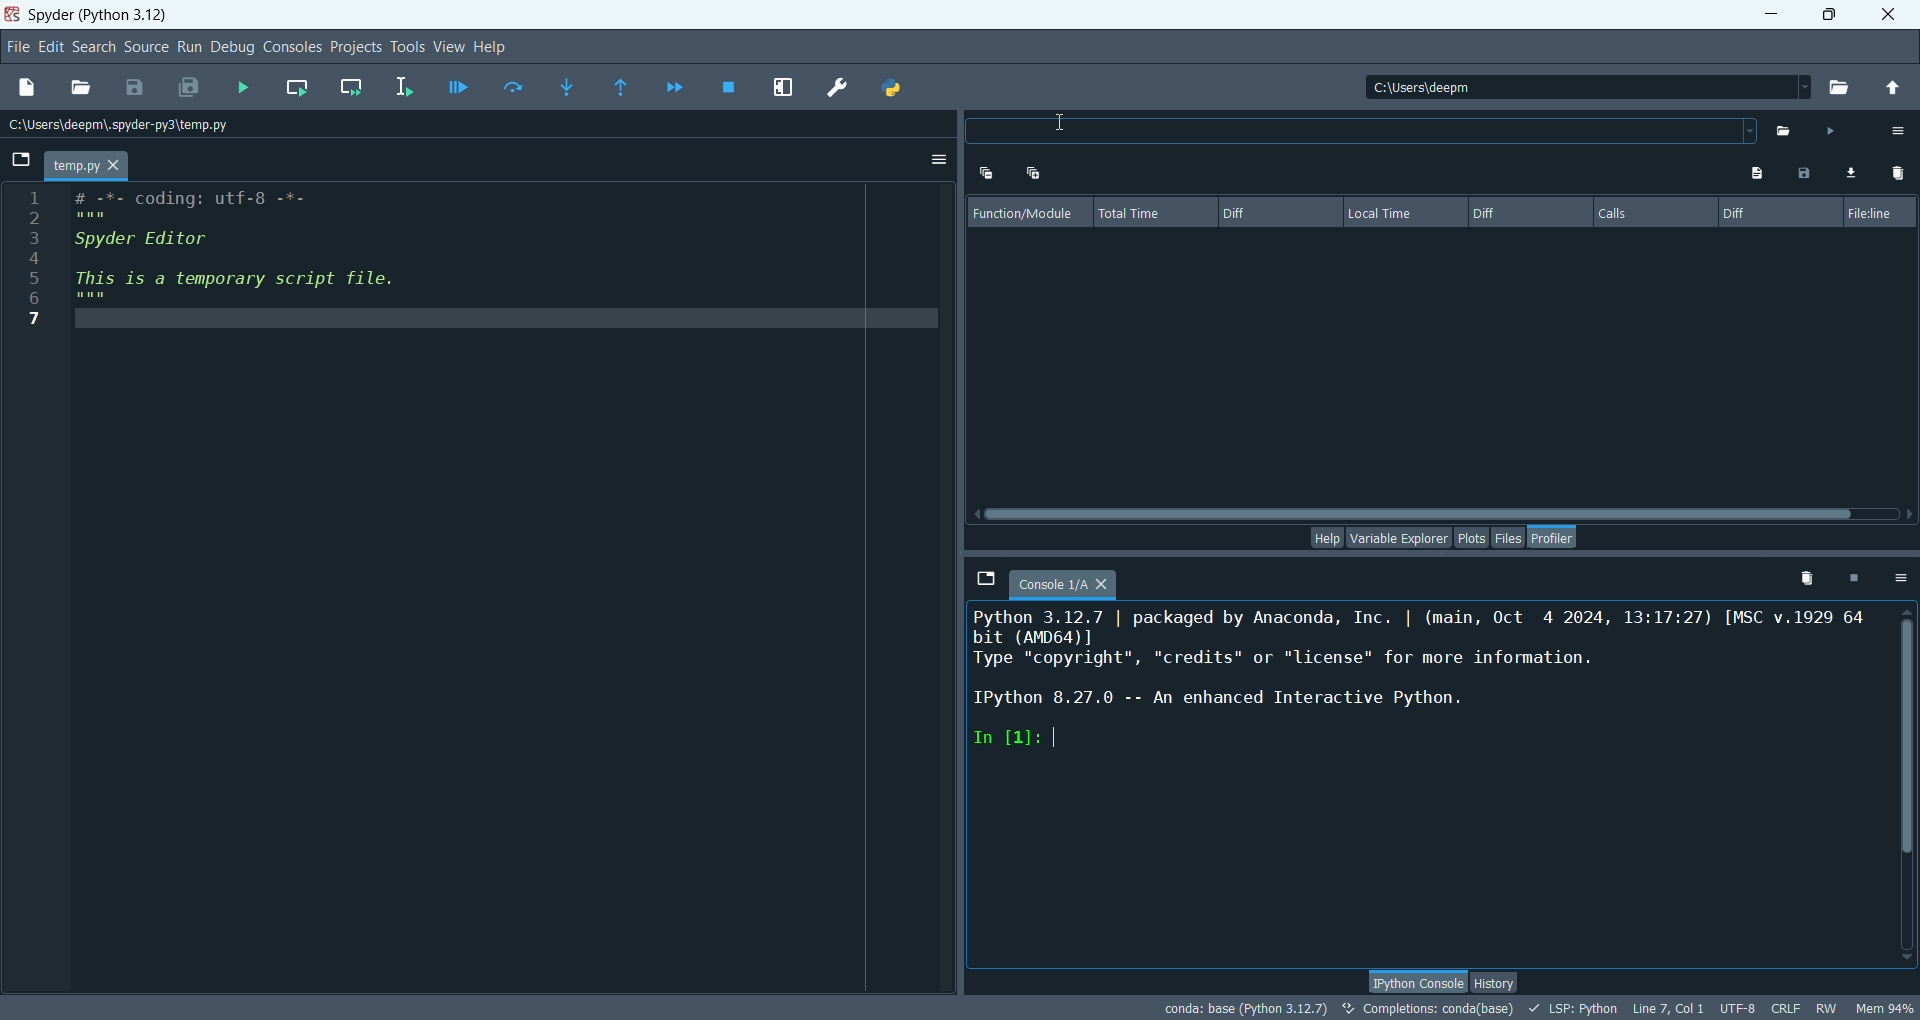 This screenshot has height=1020, width=1920. Describe the element at coordinates (1473, 539) in the screenshot. I see `plots` at that location.